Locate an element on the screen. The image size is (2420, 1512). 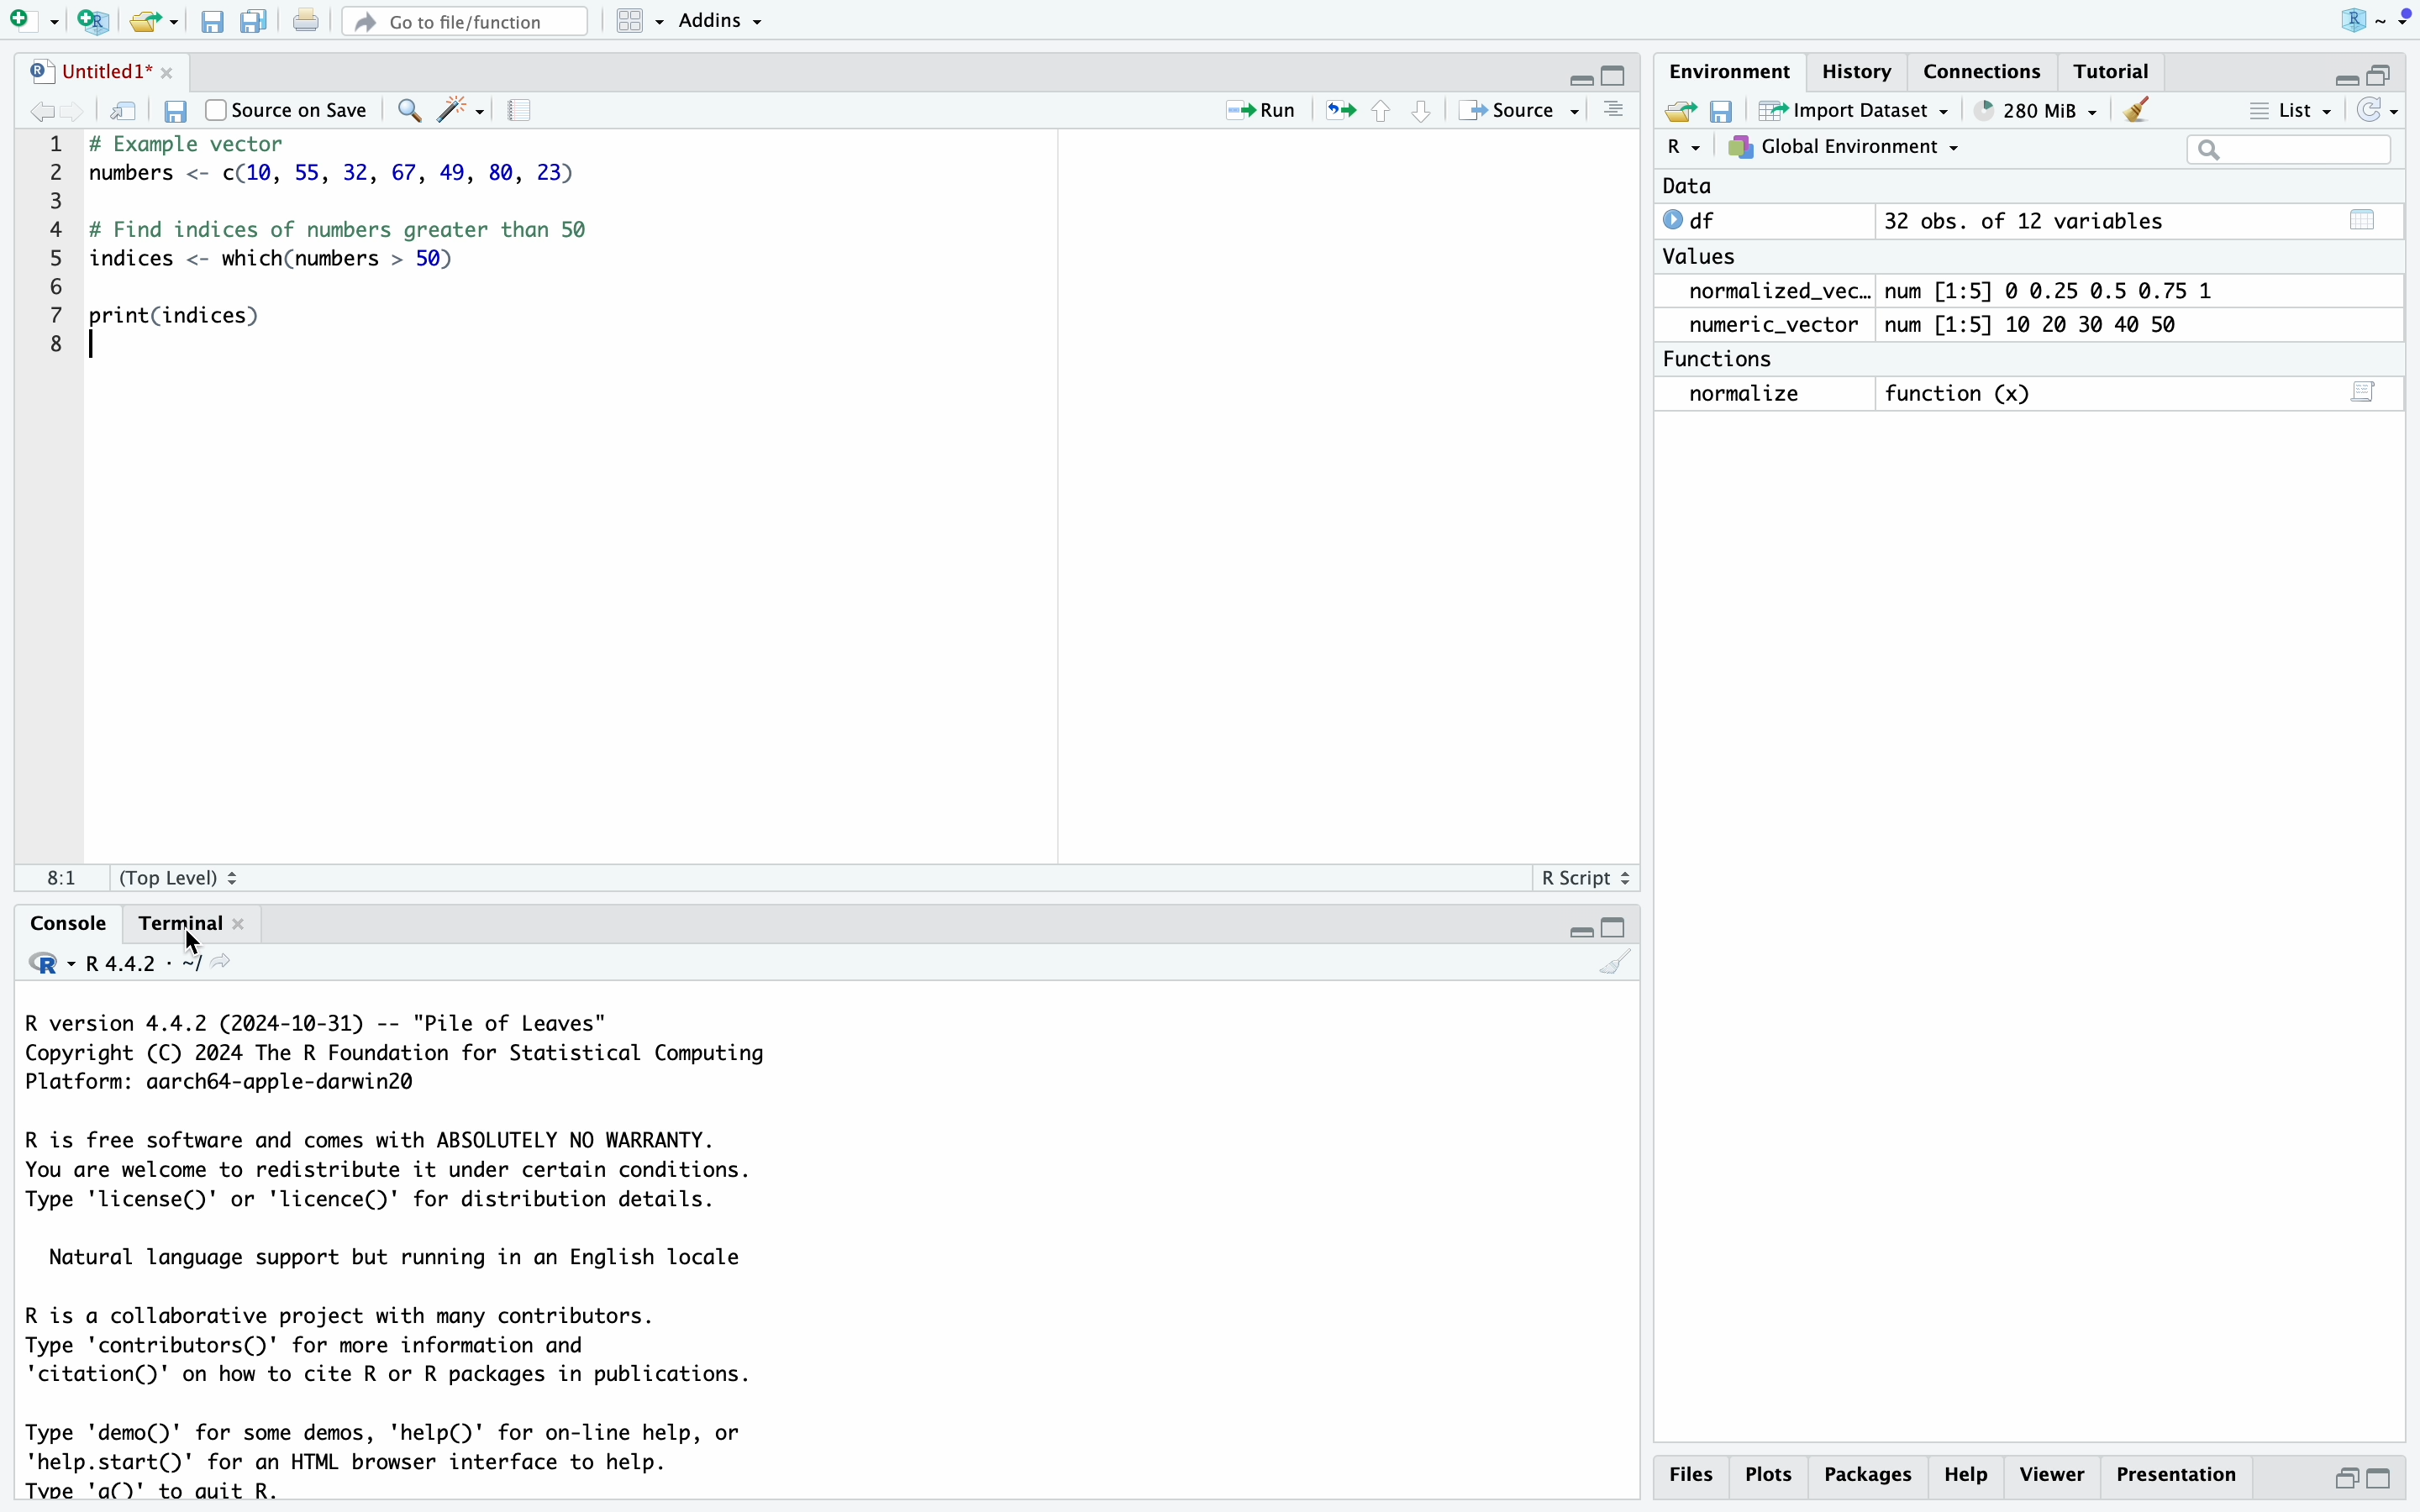
Environment is located at coordinates (1728, 73).